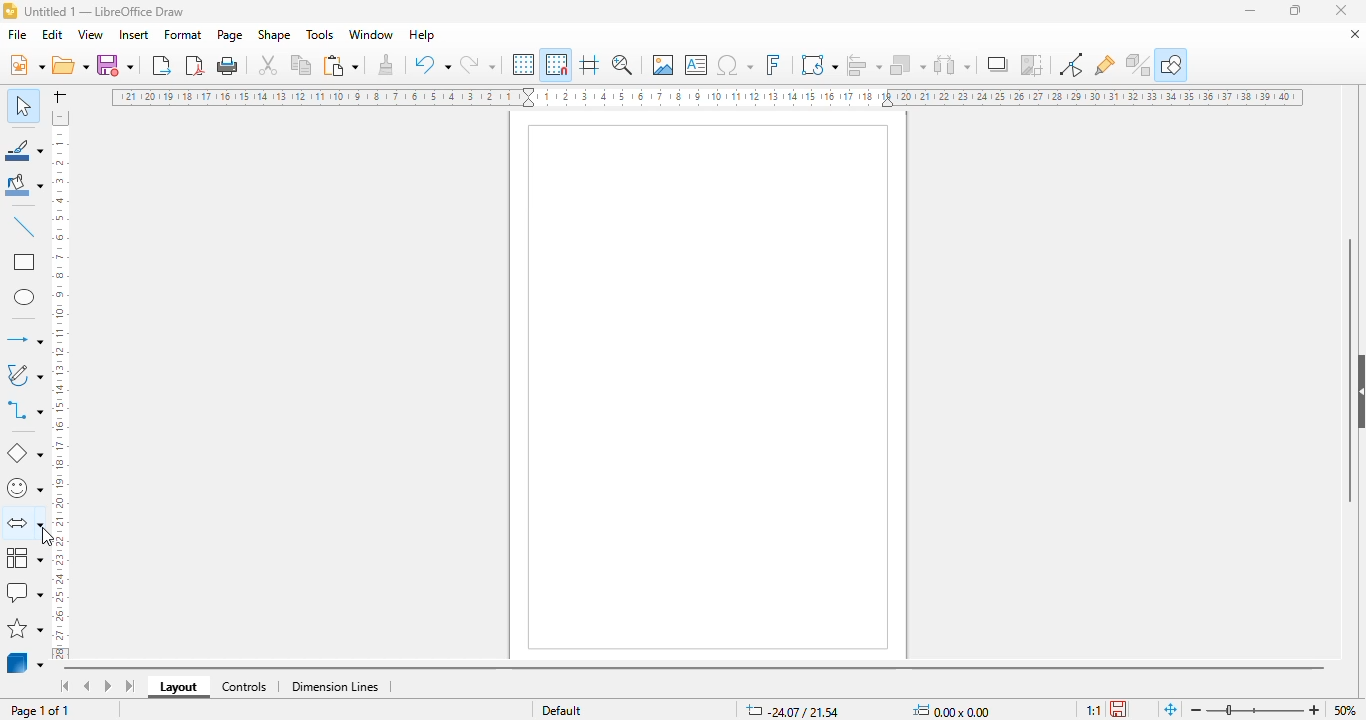 This screenshot has width=1366, height=720. Describe the element at coordinates (1295, 10) in the screenshot. I see `maximize` at that location.